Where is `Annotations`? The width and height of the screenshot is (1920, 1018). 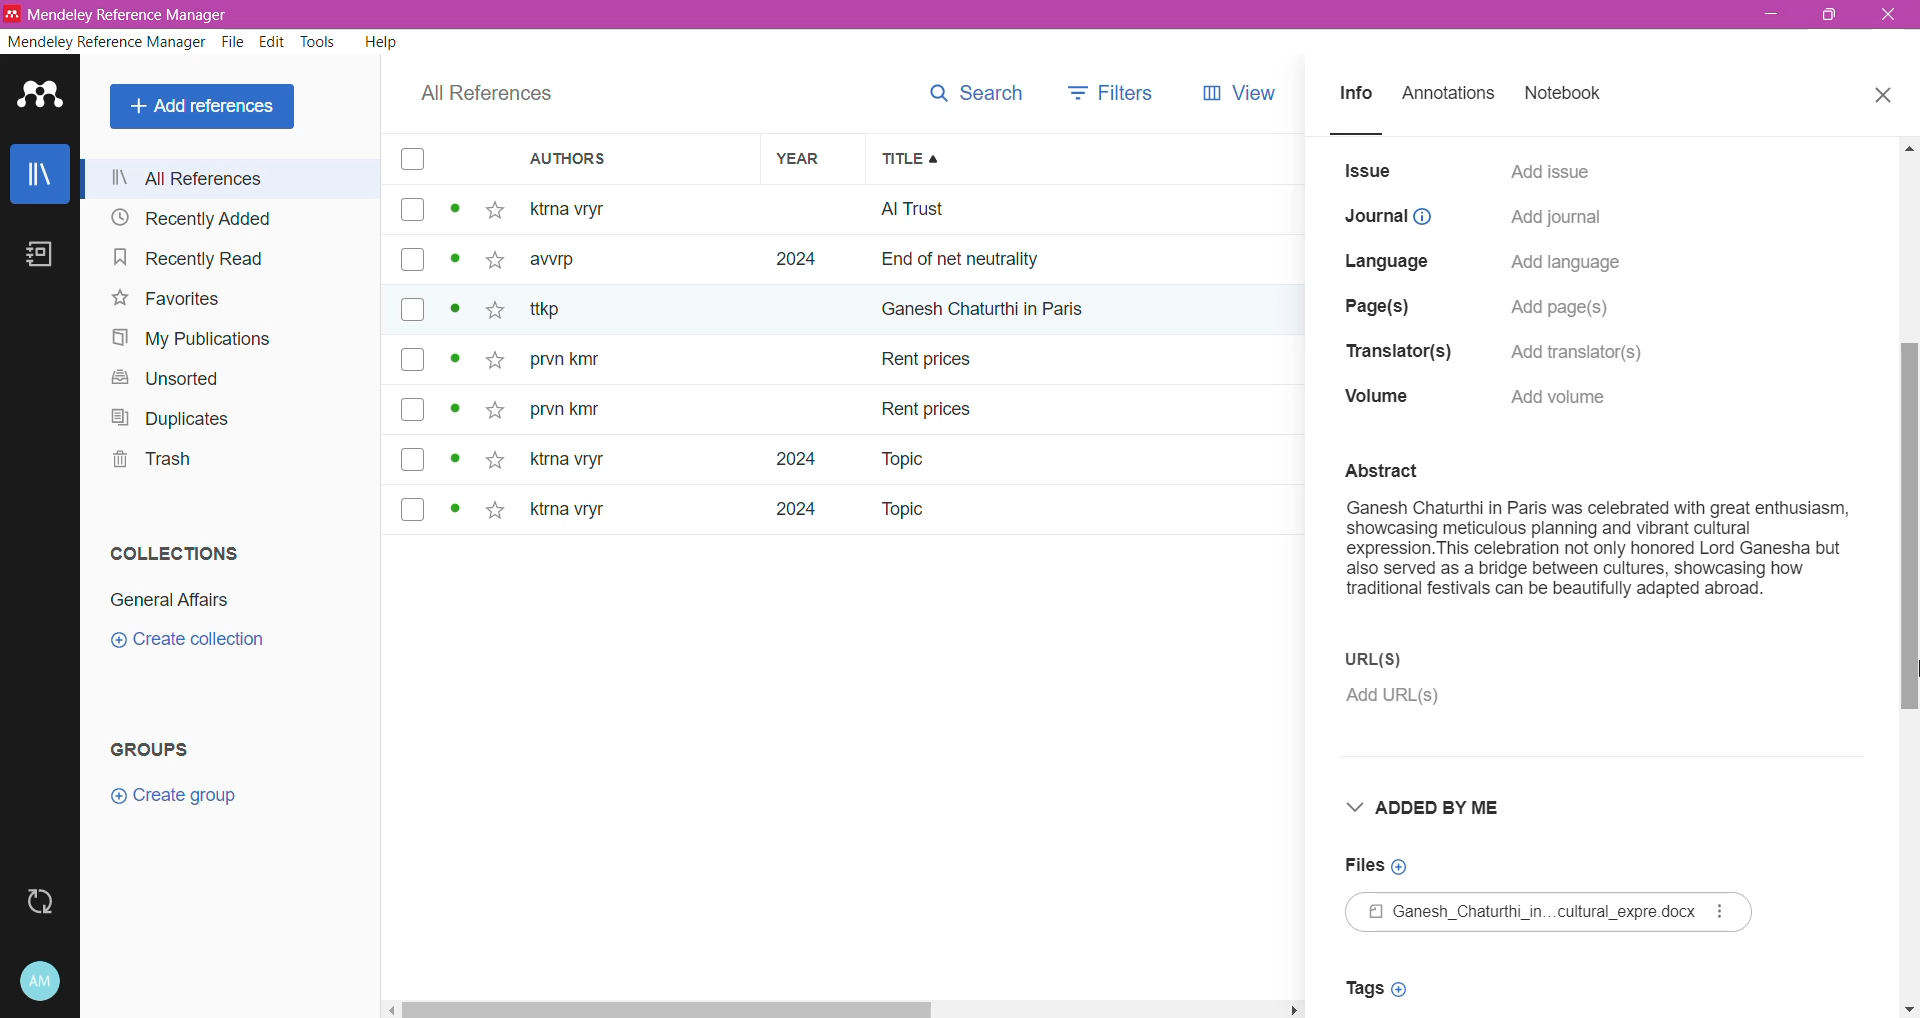 Annotations is located at coordinates (1454, 95).